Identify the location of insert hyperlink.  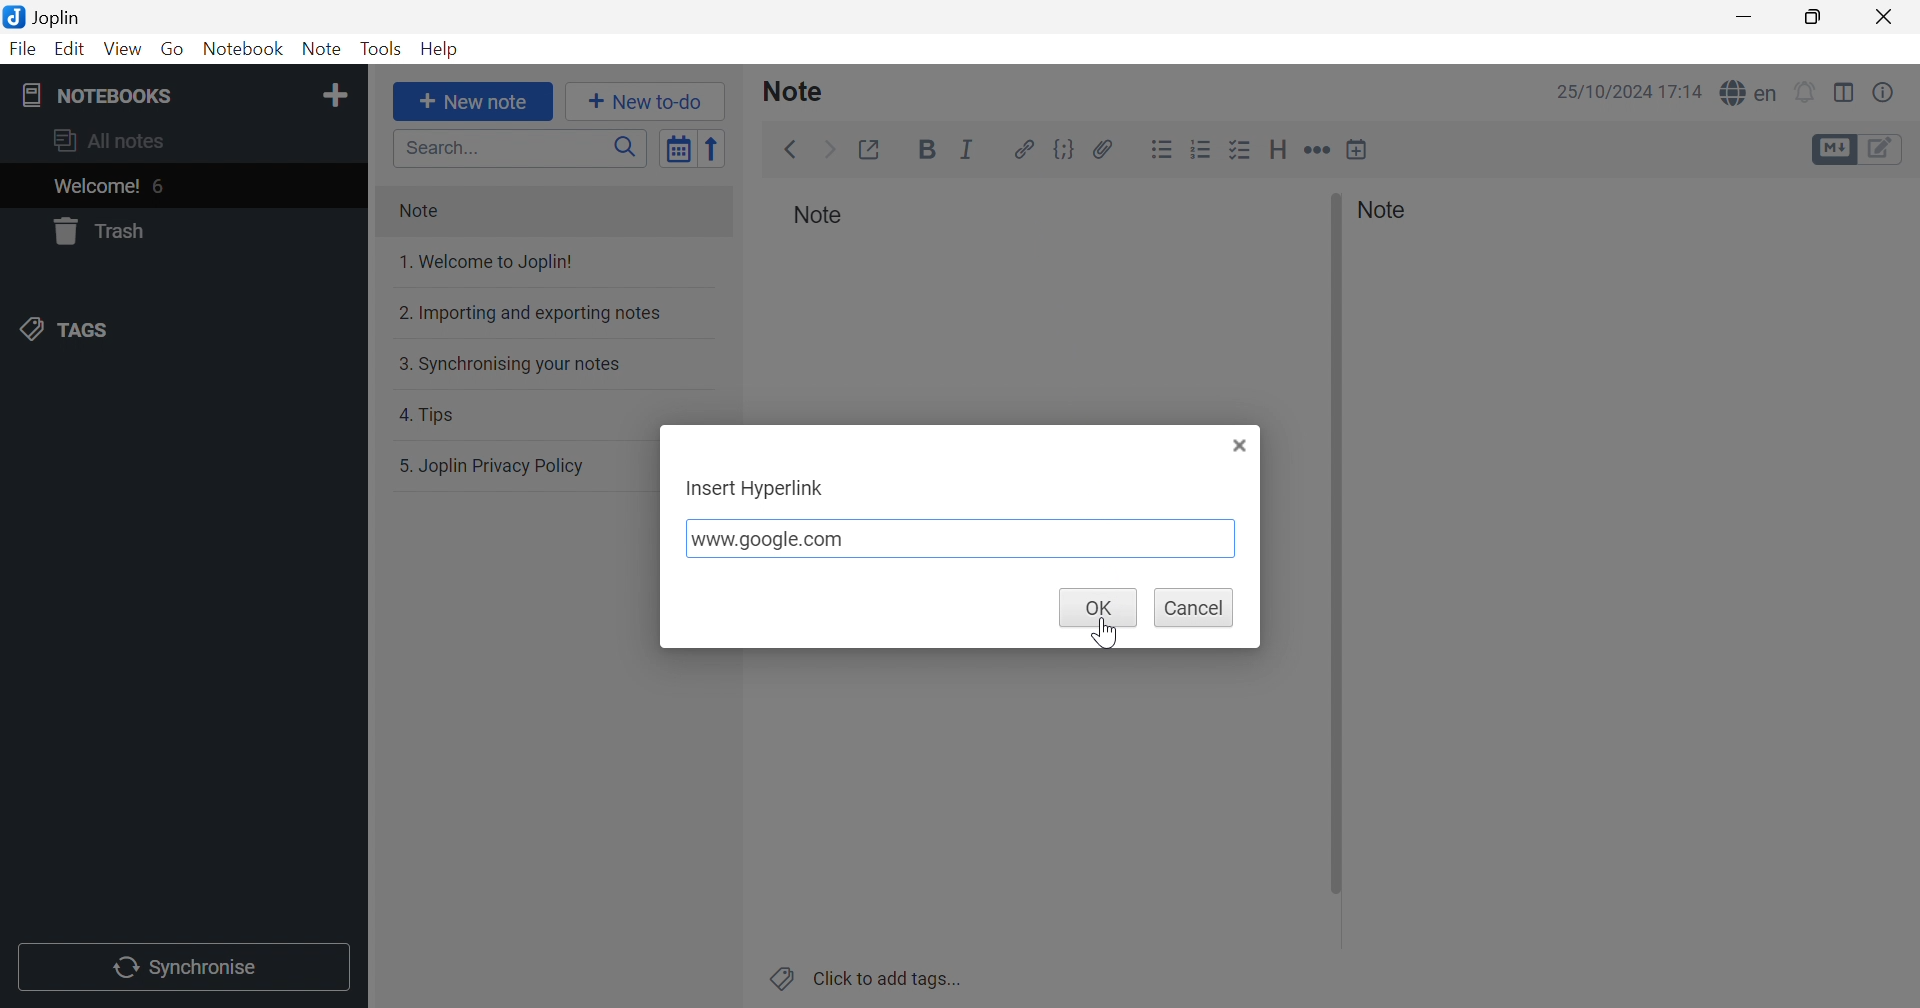
(755, 490).